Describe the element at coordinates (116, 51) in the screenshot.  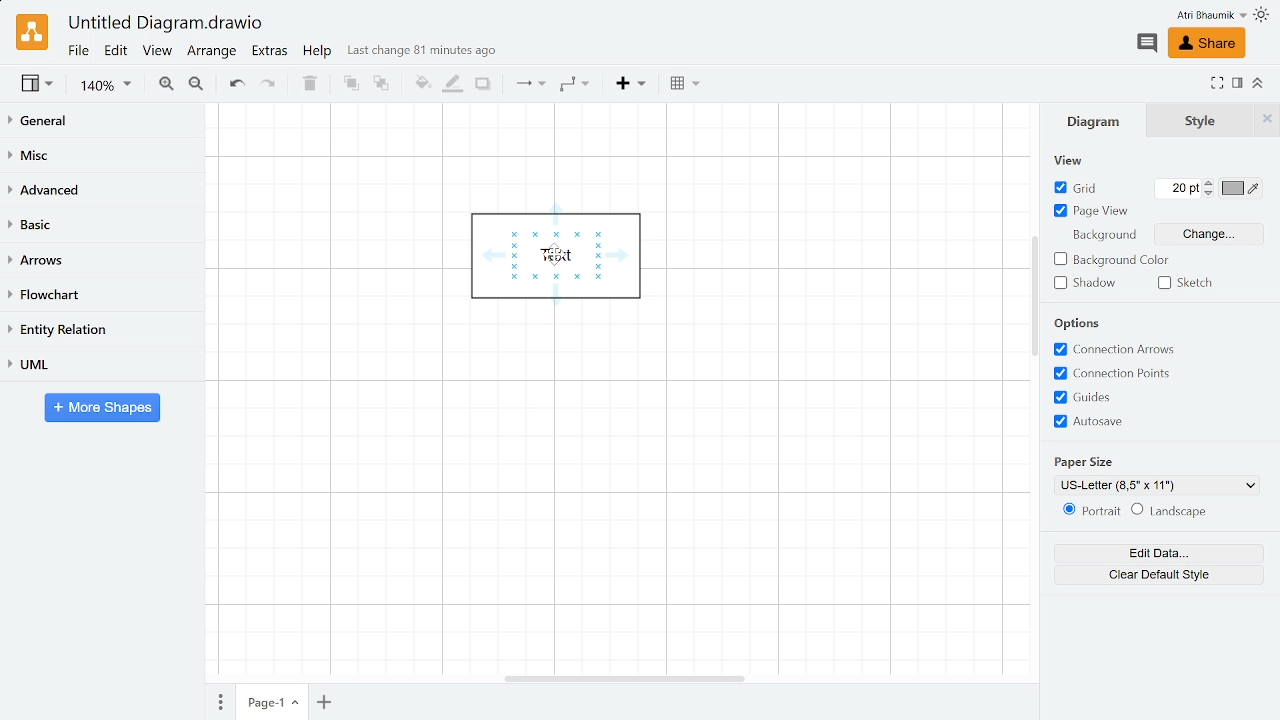
I see `Edit` at that location.